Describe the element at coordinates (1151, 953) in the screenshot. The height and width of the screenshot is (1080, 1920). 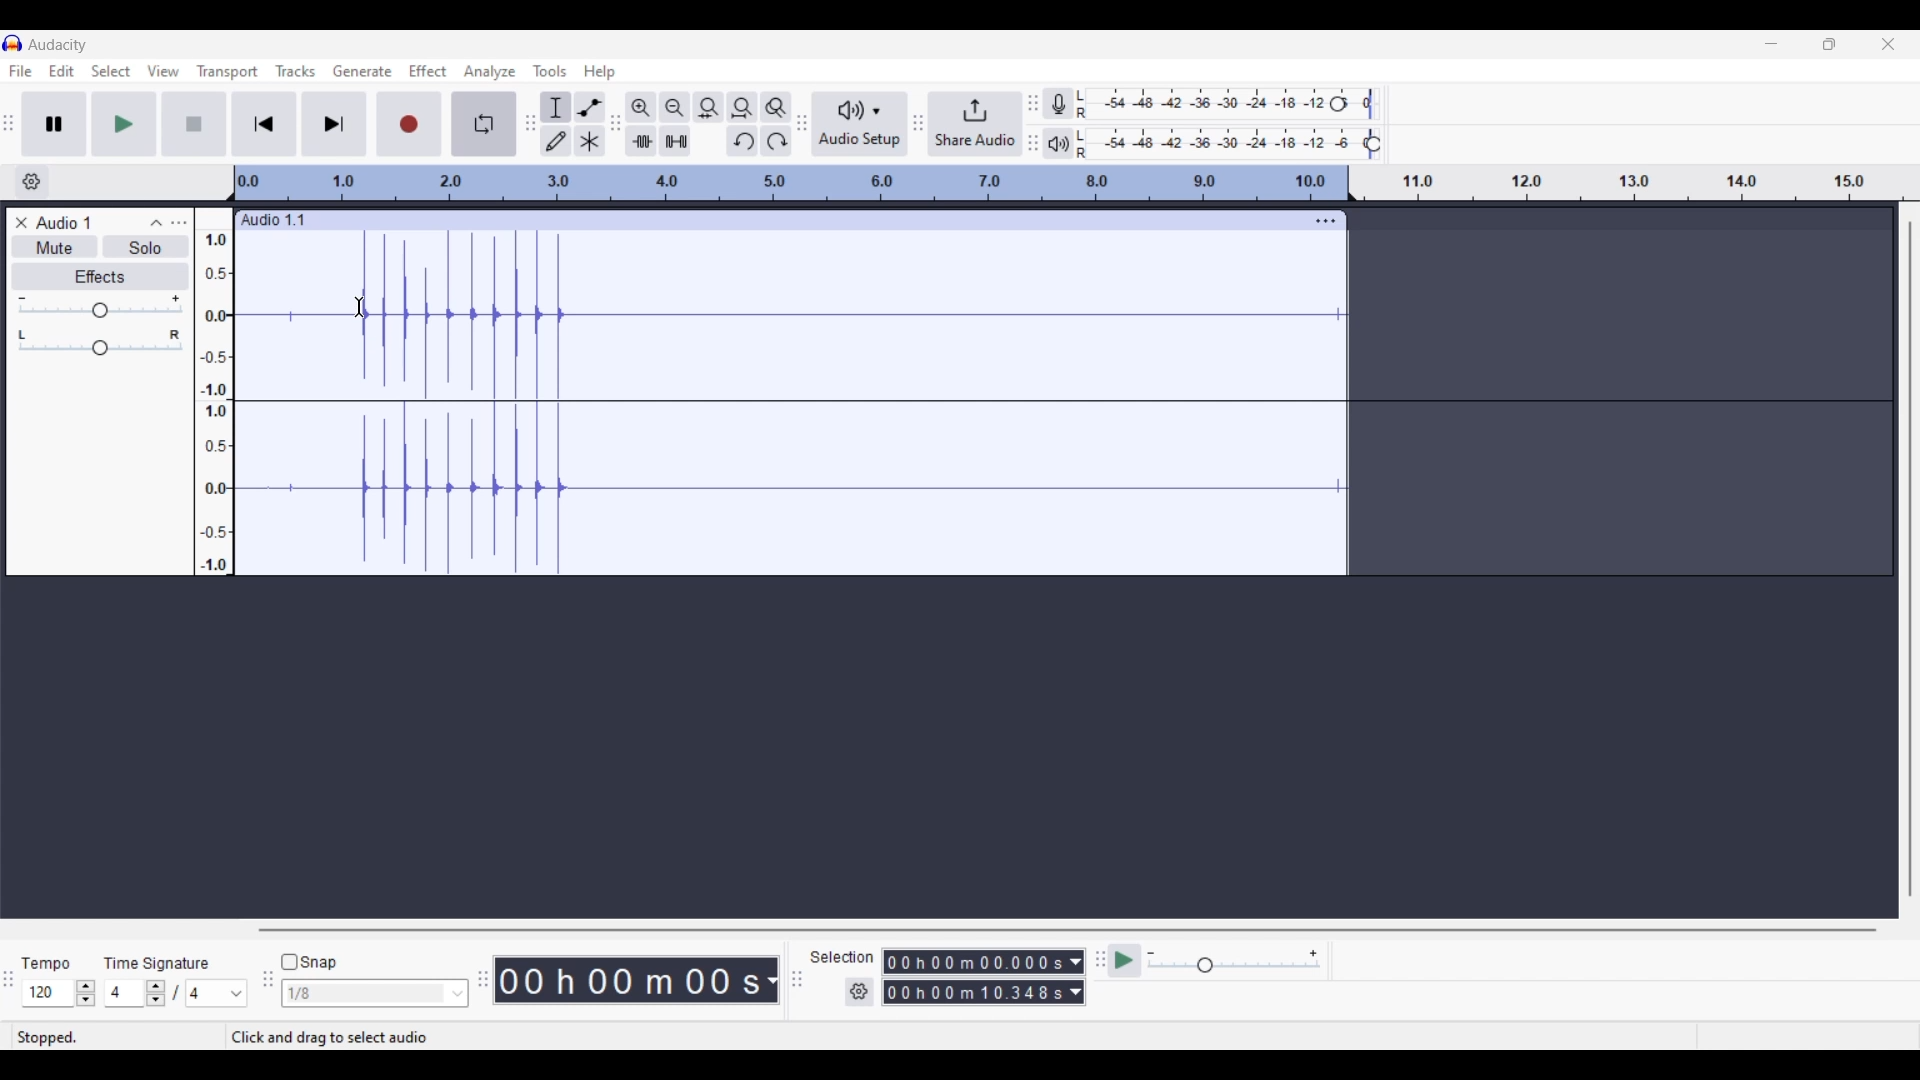
I see `Minimum playback speed` at that location.